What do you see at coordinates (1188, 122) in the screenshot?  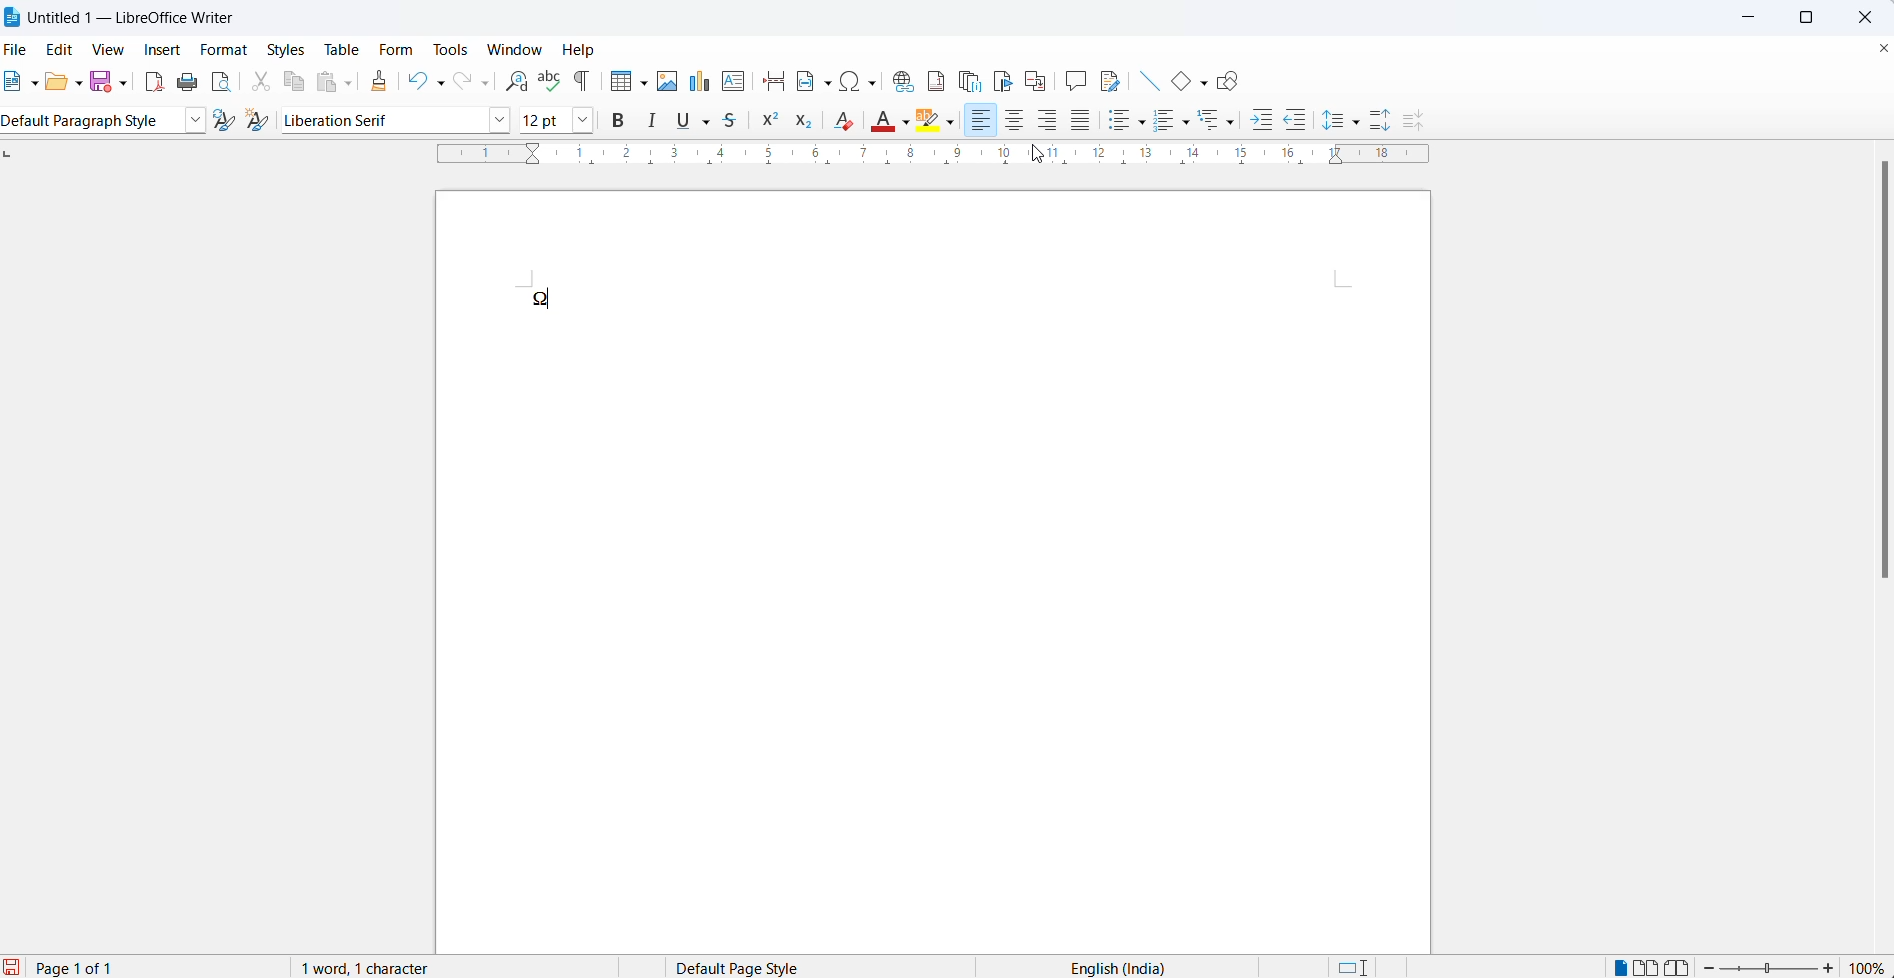 I see `toggle ordered list options` at bounding box center [1188, 122].